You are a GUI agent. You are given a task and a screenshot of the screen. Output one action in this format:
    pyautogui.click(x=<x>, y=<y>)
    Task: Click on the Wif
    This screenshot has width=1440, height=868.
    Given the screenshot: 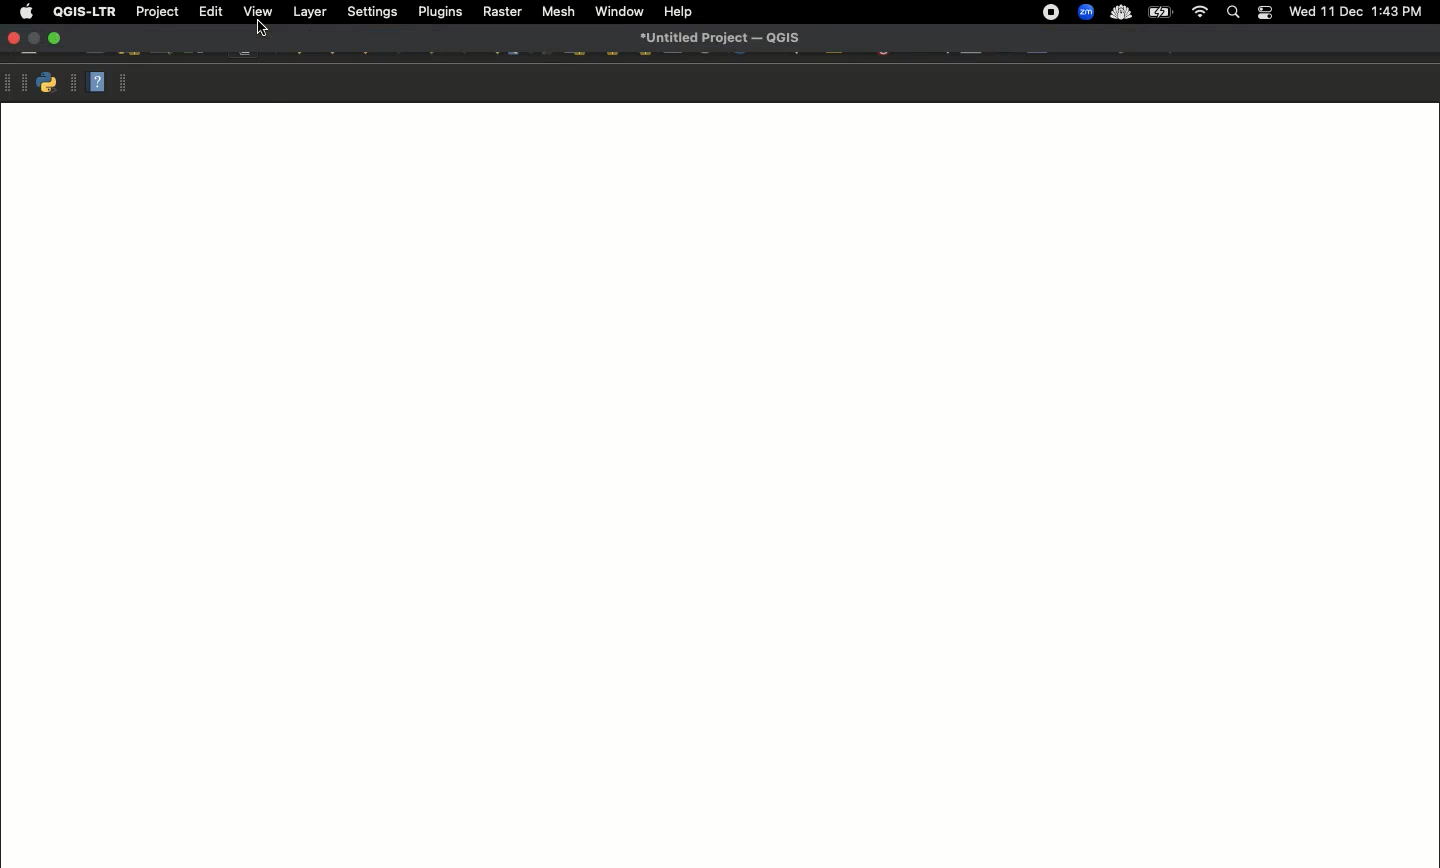 What is the action you would take?
    pyautogui.click(x=1200, y=13)
    